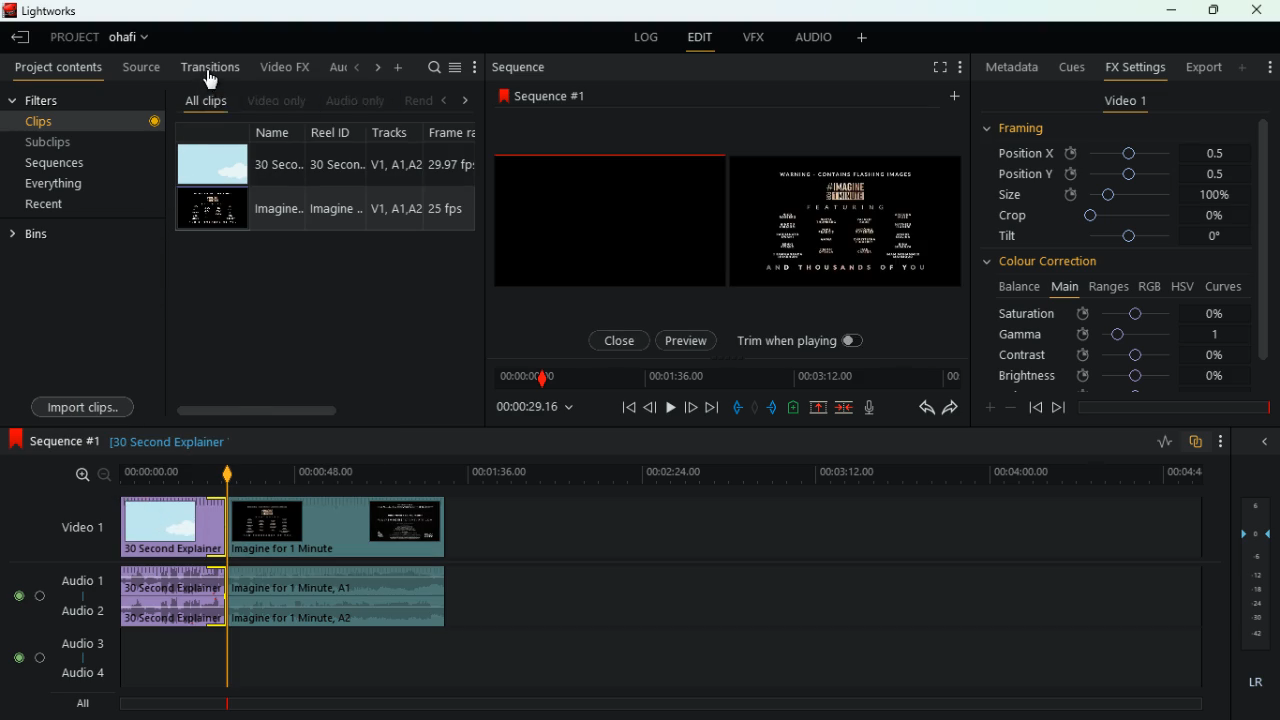 The width and height of the screenshot is (1280, 720). Describe the element at coordinates (206, 100) in the screenshot. I see `all clips` at that location.